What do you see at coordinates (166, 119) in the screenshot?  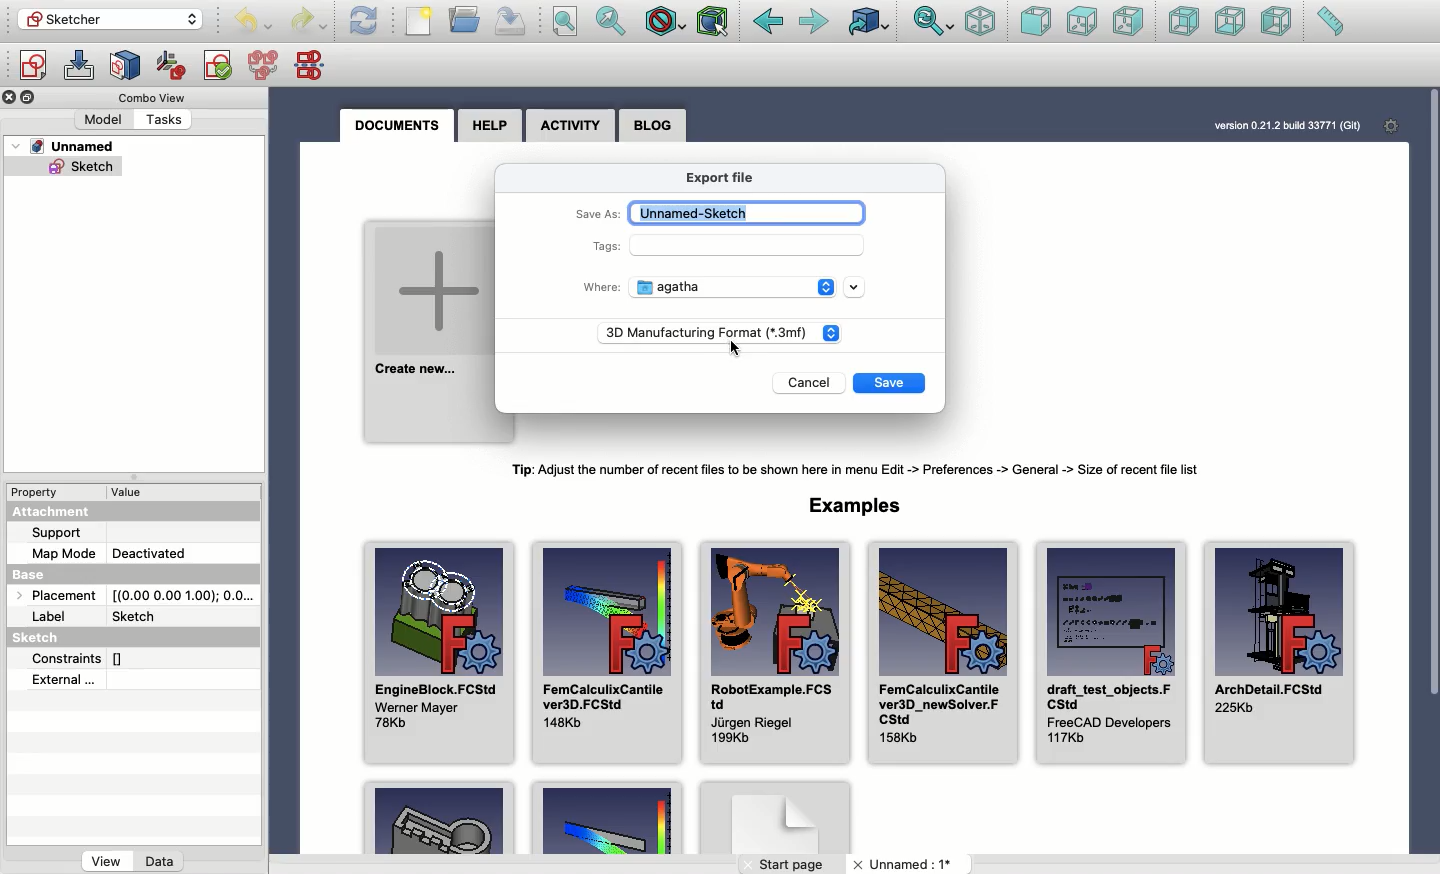 I see `Tasks` at bounding box center [166, 119].